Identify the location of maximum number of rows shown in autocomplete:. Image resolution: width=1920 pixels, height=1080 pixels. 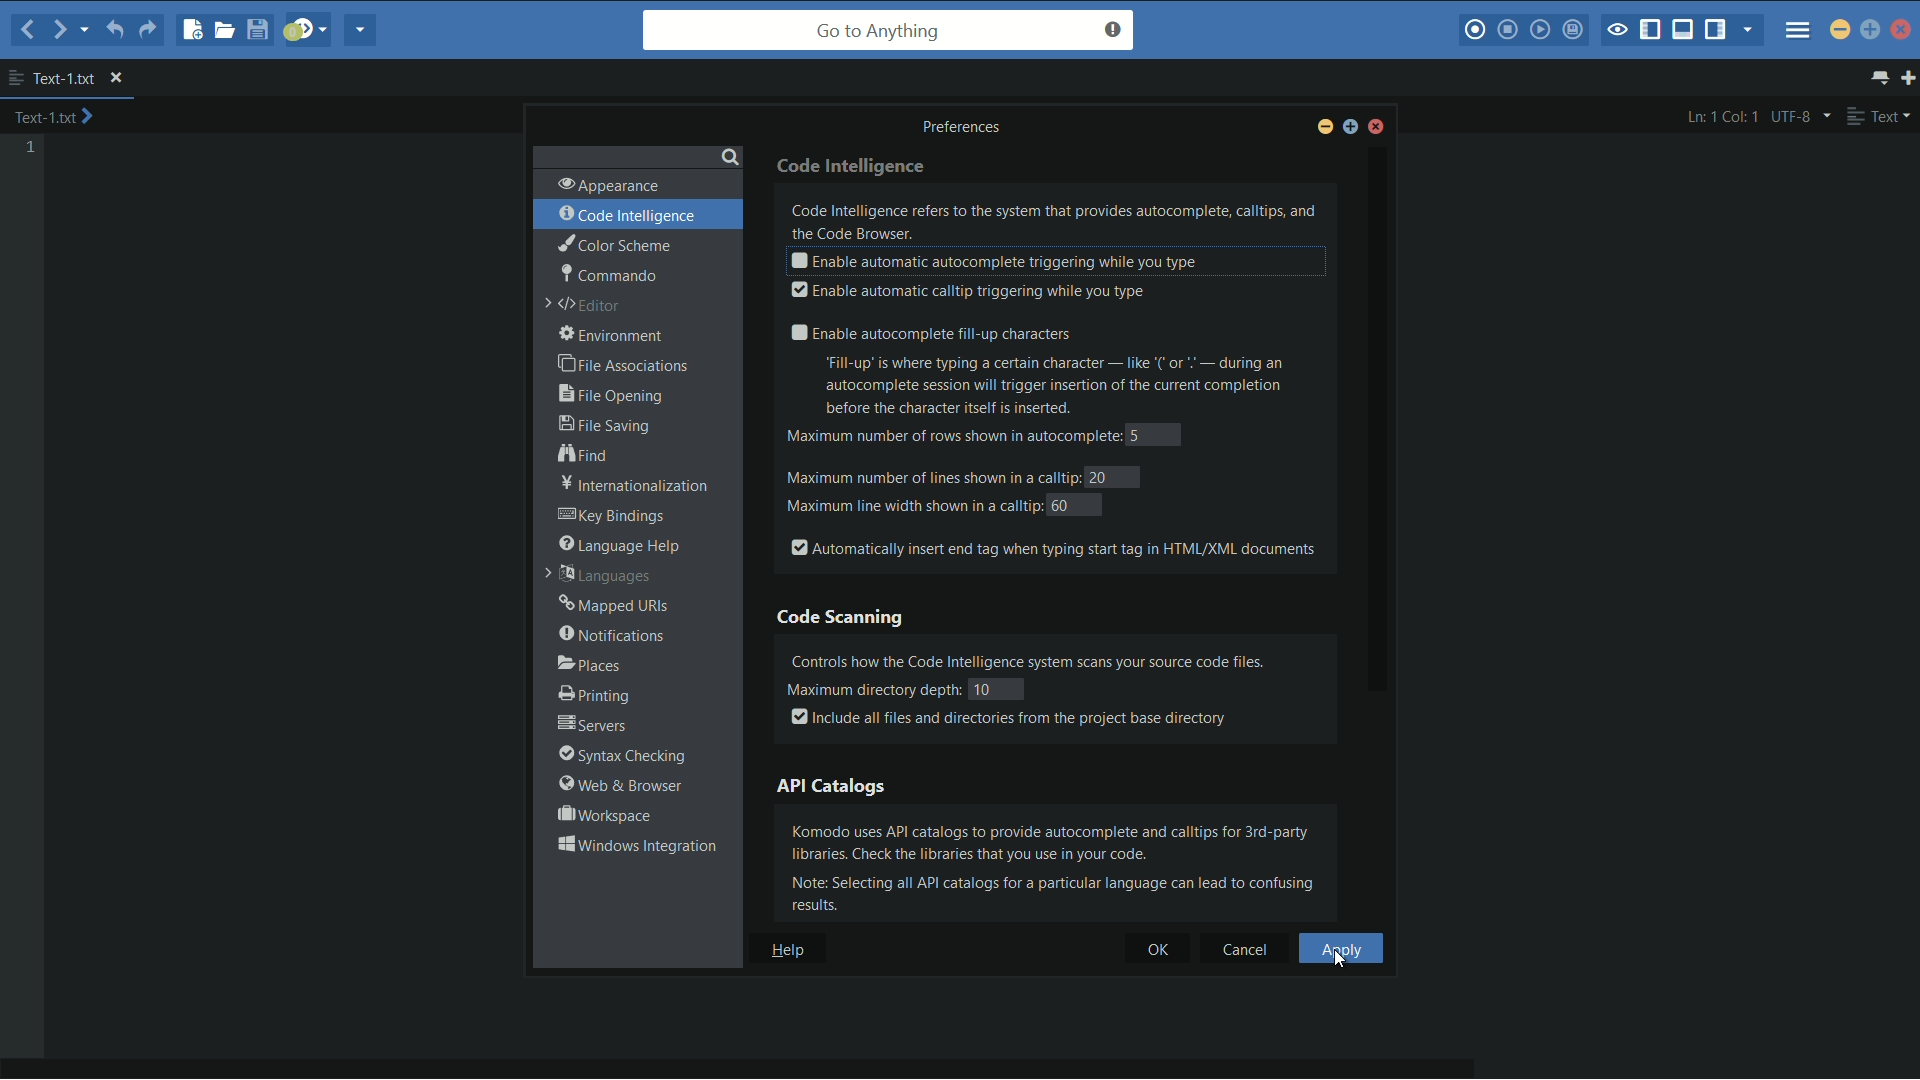
(950, 438).